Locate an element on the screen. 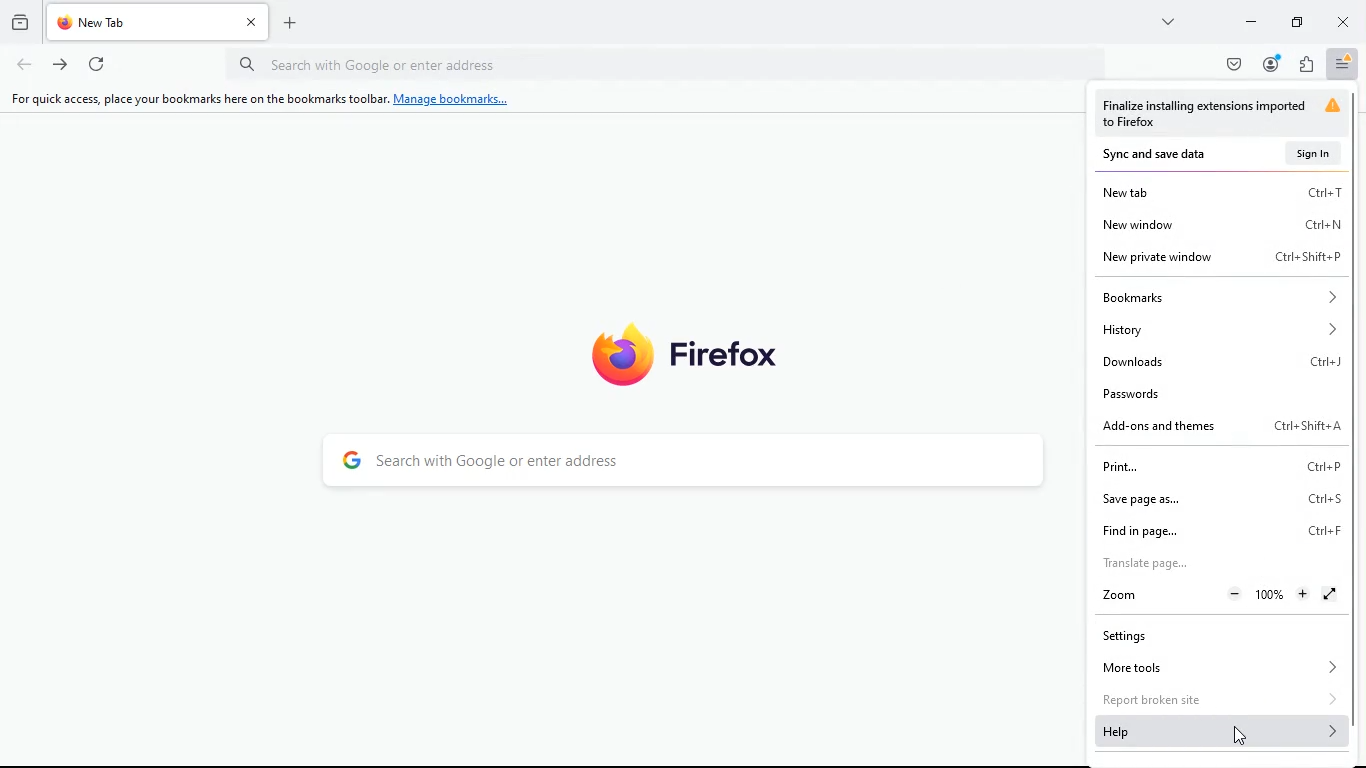 This screenshot has width=1366, height=768. Search bar is located at coordinates (670, 65).